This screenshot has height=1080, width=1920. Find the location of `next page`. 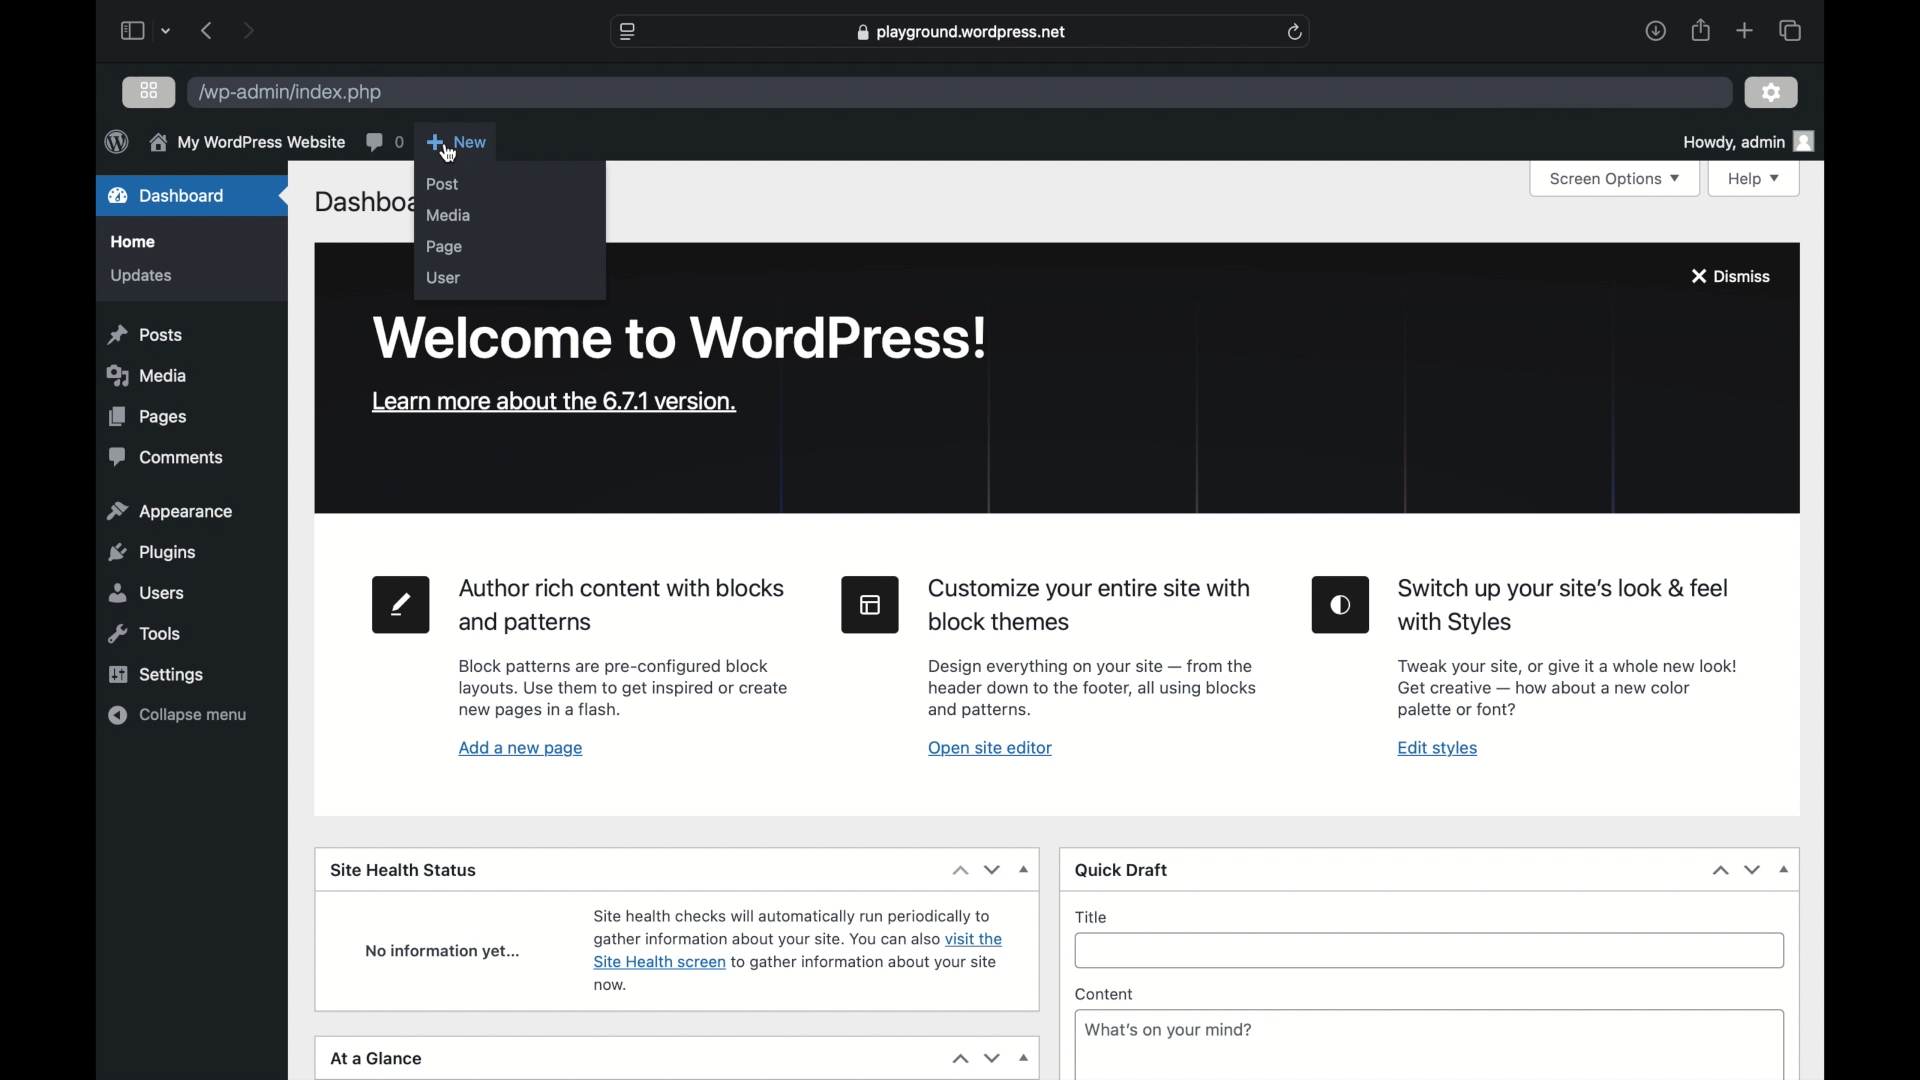

next page is located at coordinates (248, 30).